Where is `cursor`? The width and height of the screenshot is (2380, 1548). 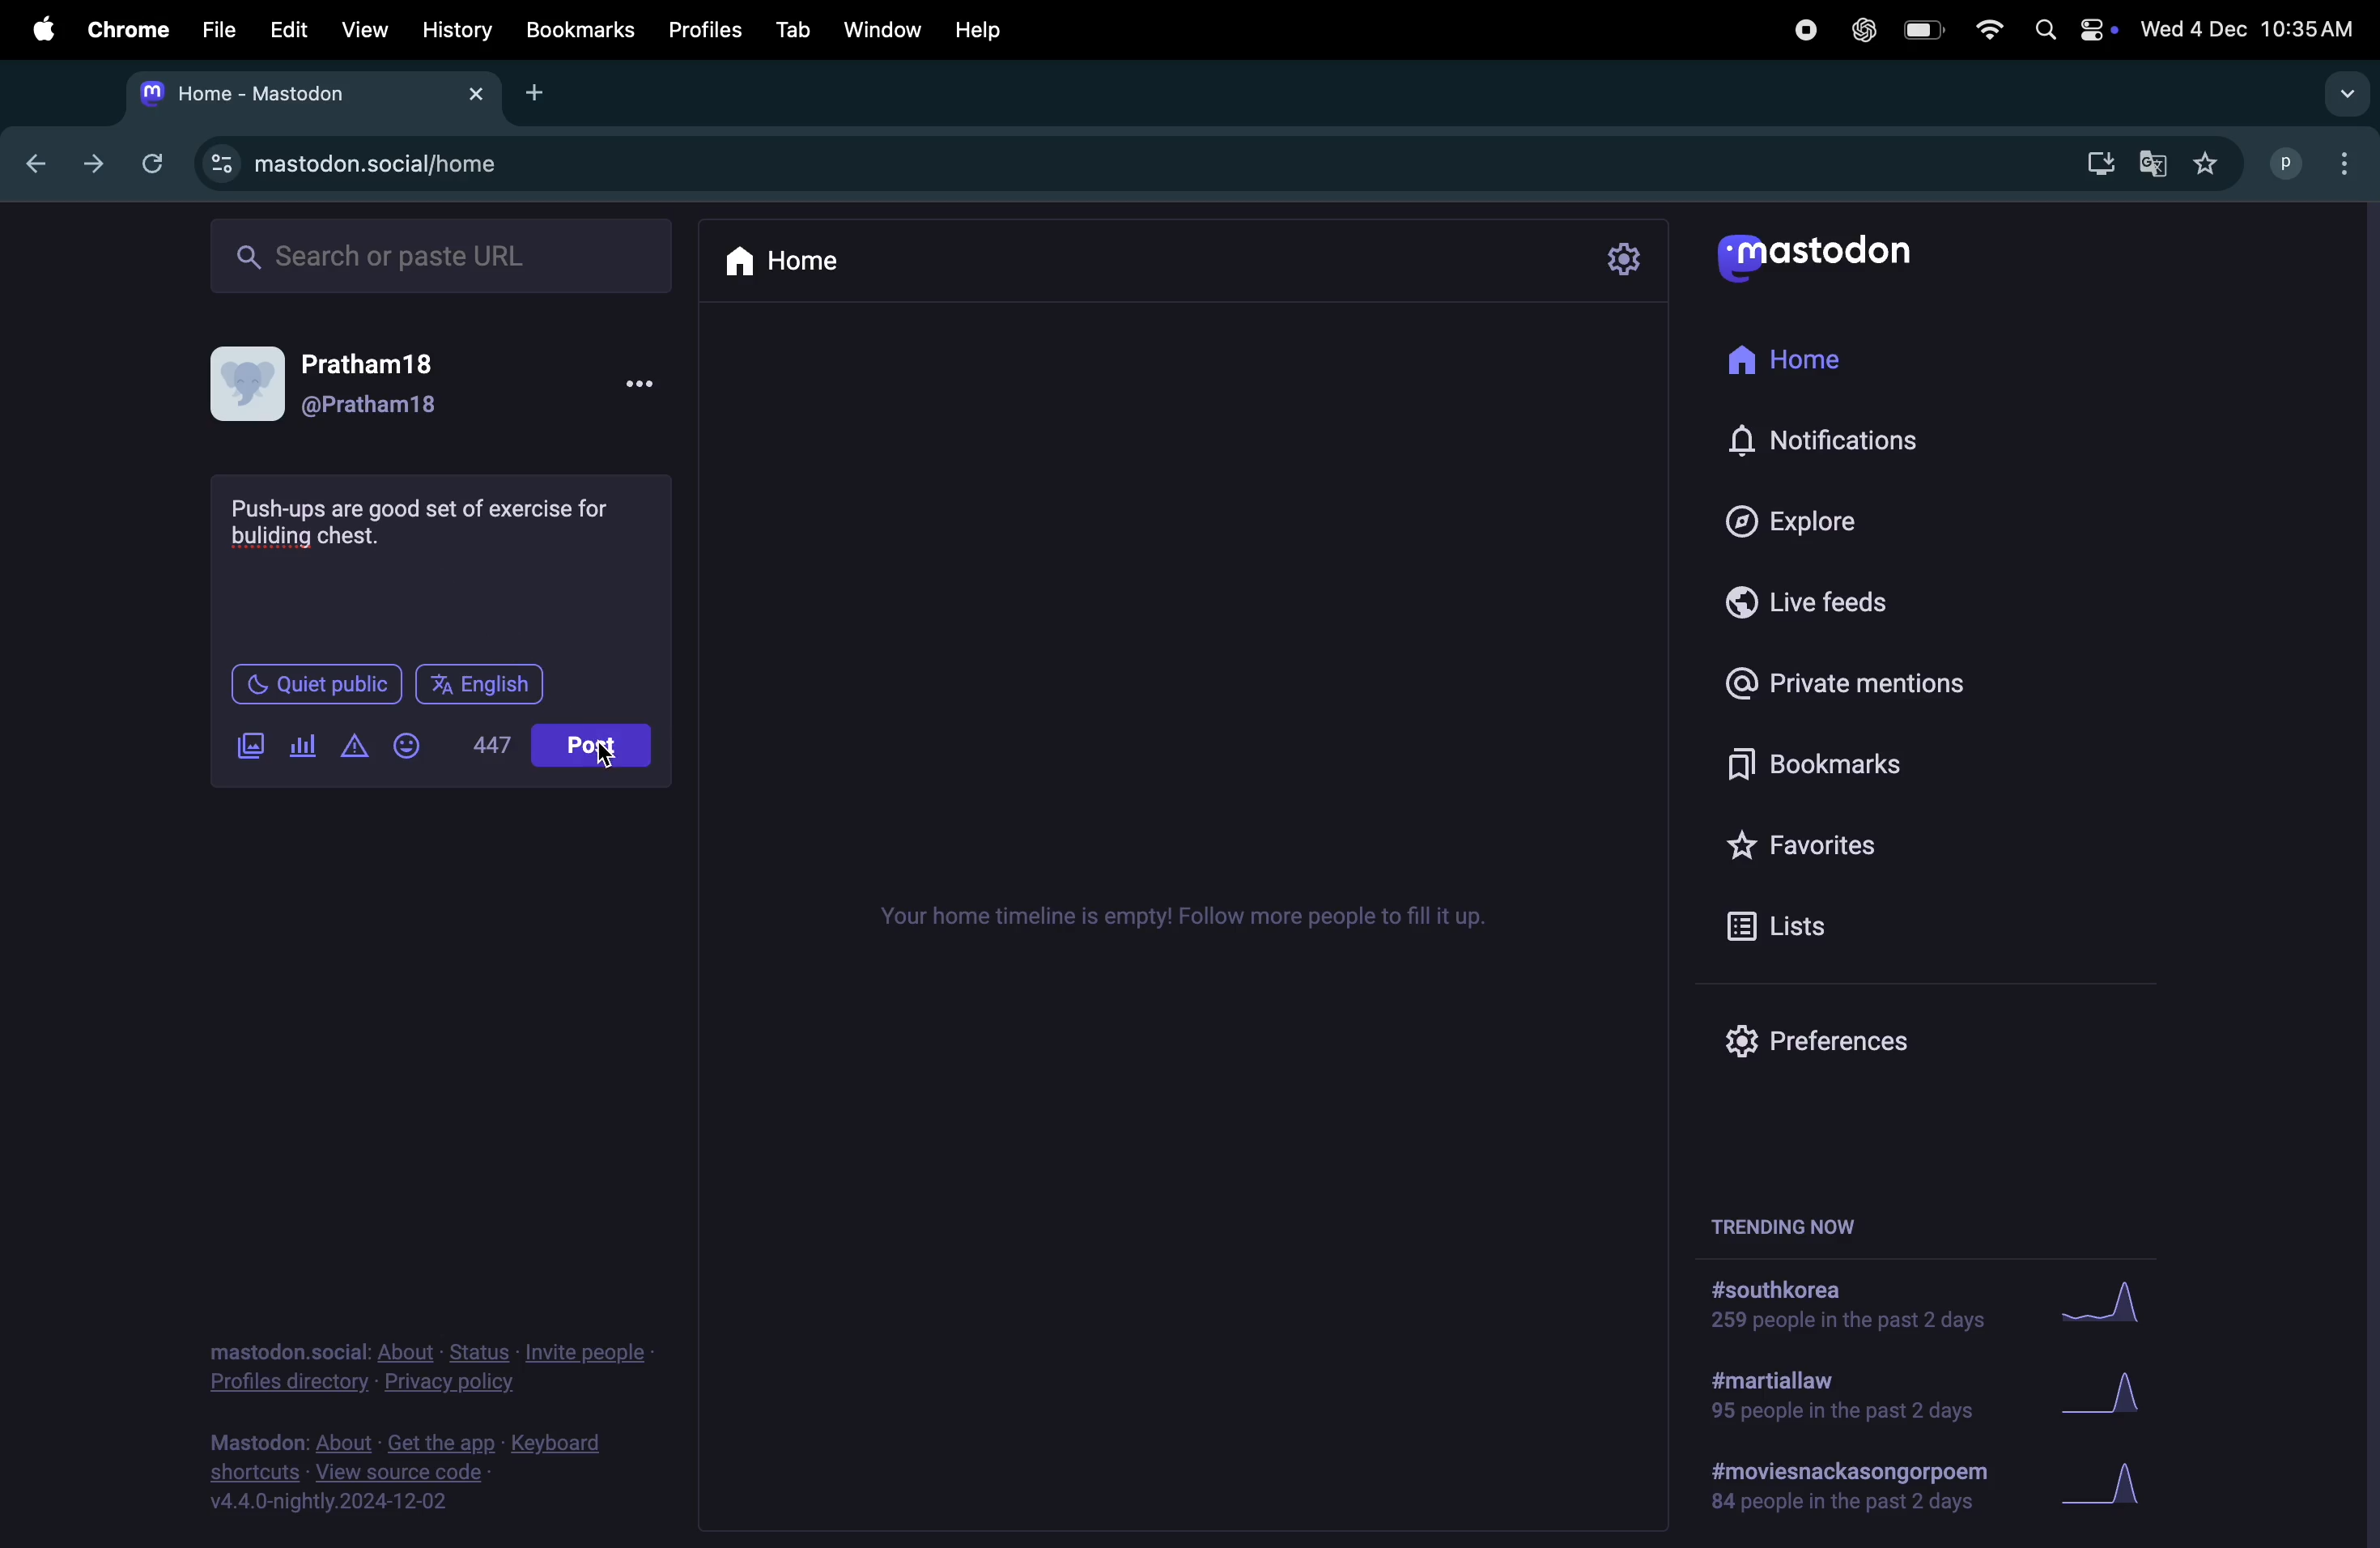 cursor is located at coordinates (607, 755).